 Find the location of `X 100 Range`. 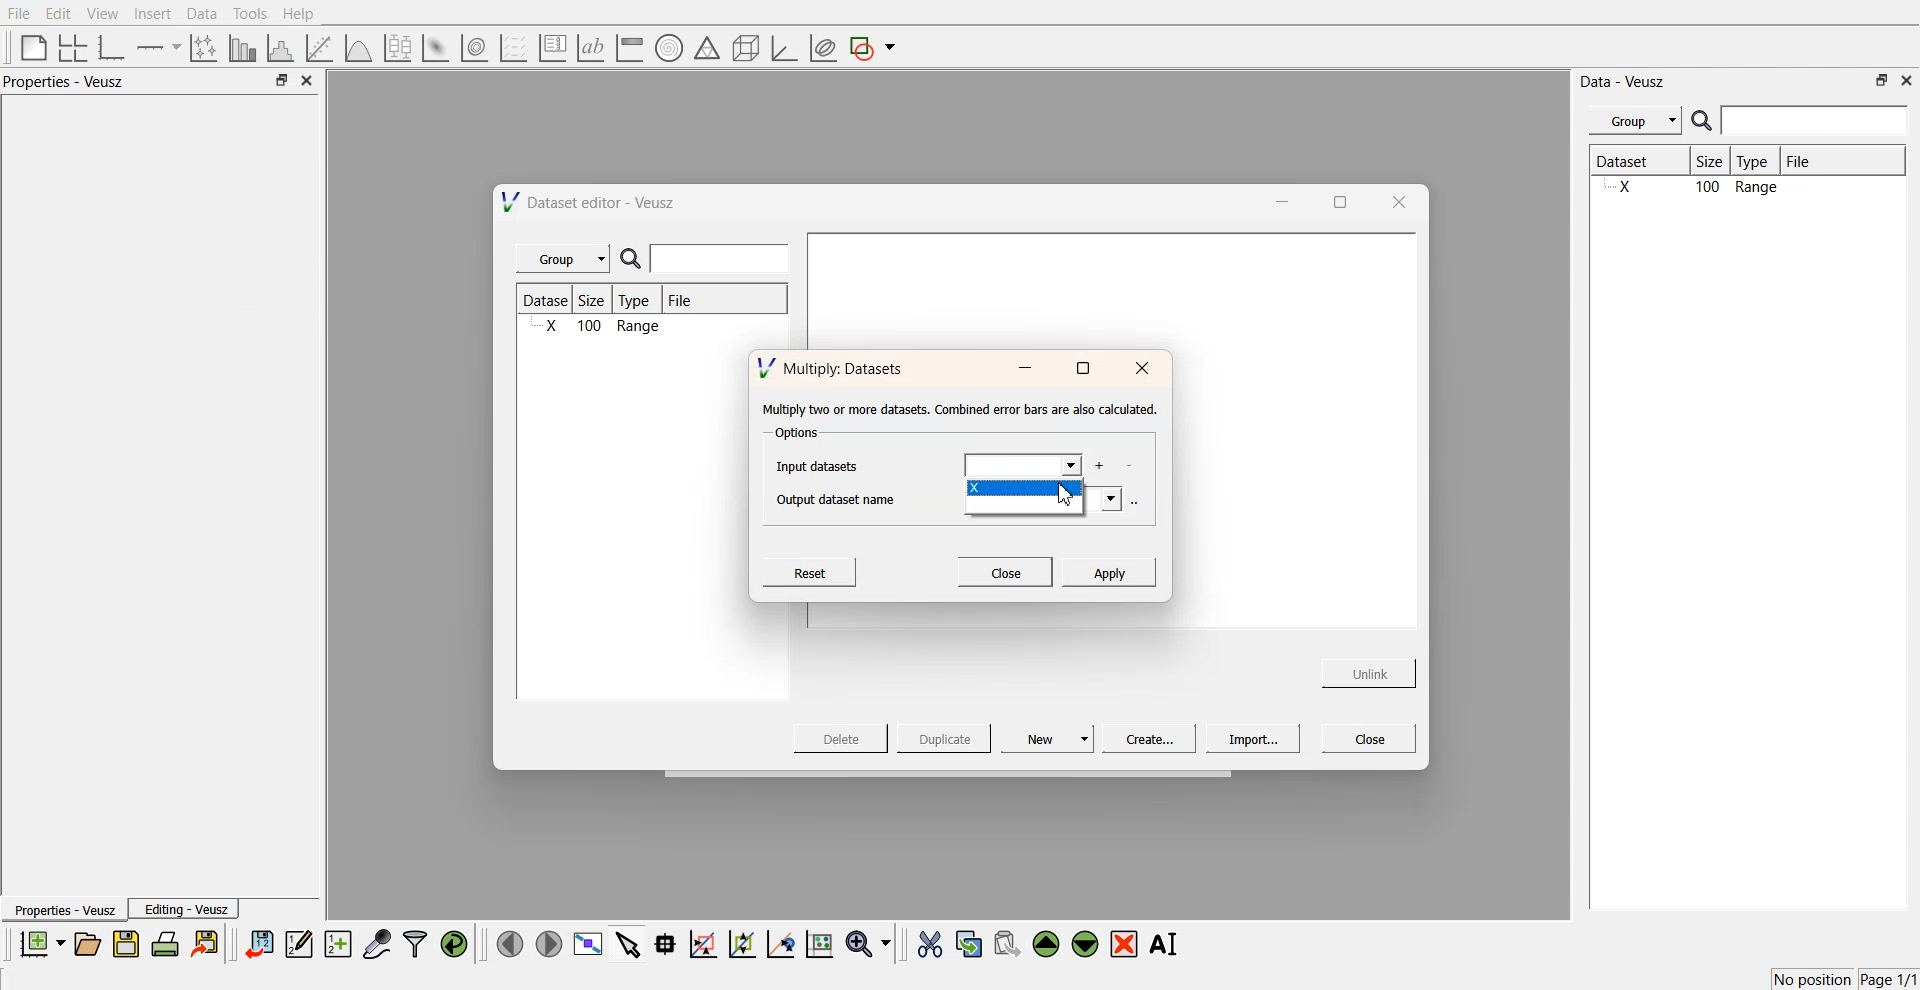

X 100 Range is located at coordinates (1744, 189).